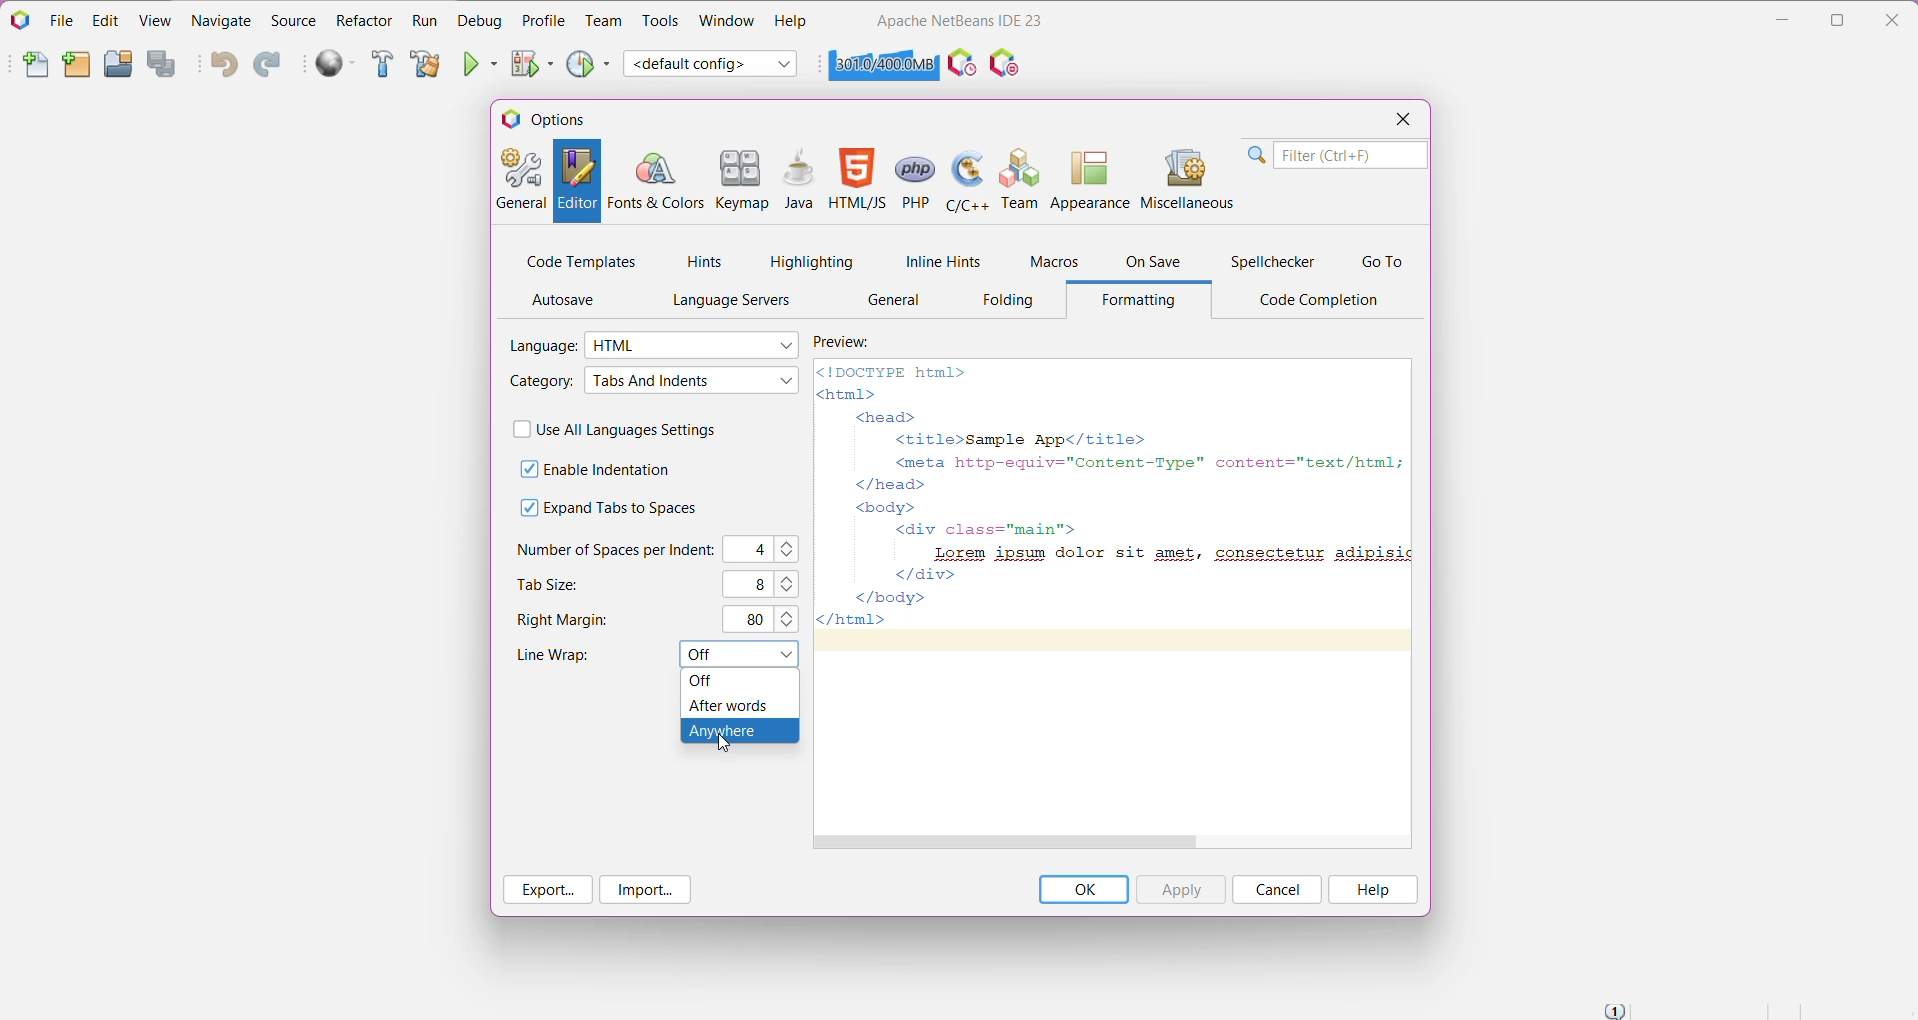  I want to click on Code Templates, so click(581, 260).